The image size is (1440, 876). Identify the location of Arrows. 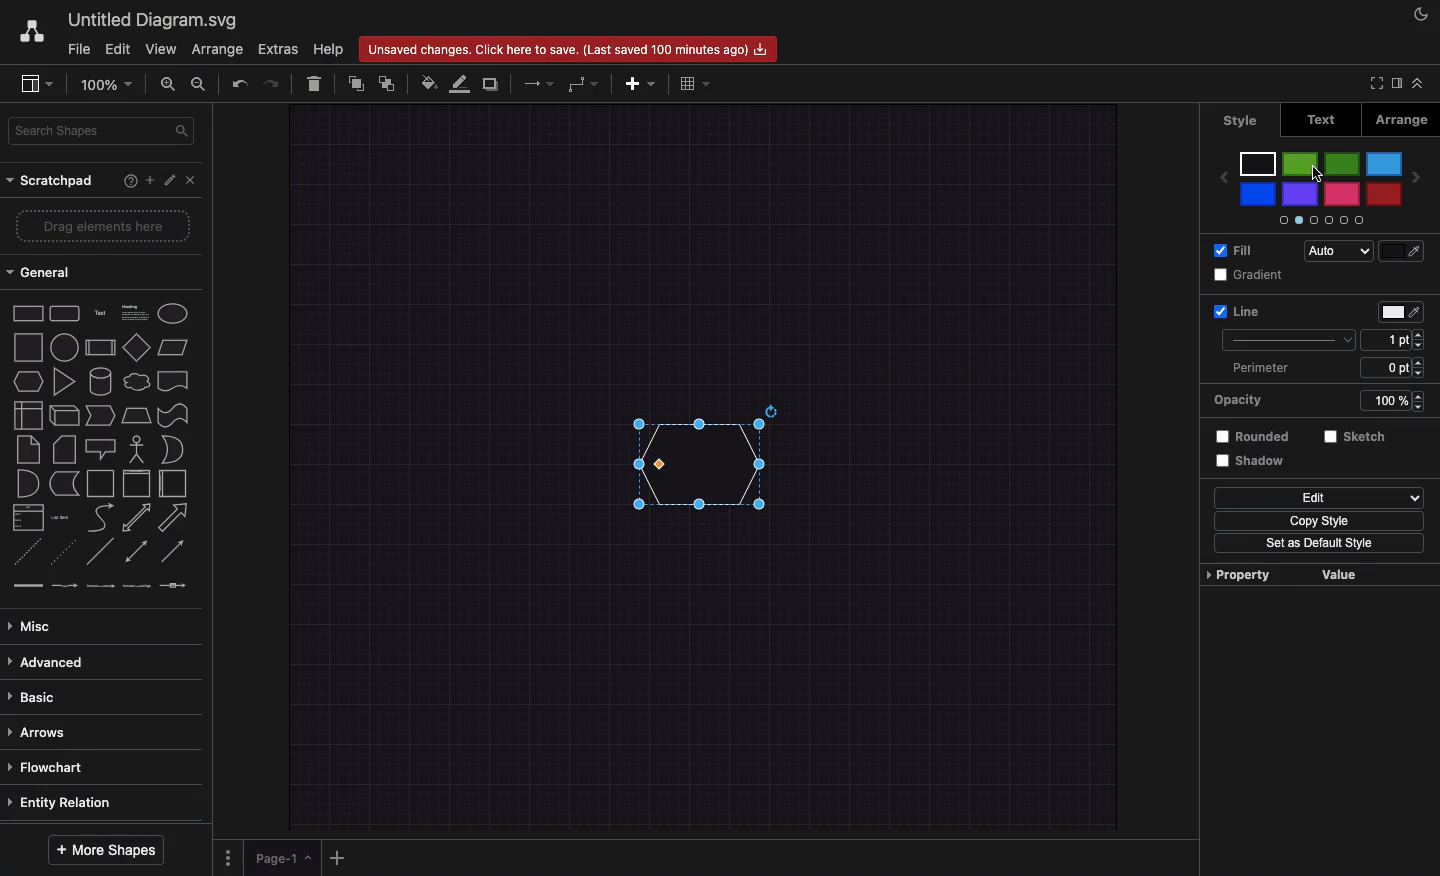
(538, 83).